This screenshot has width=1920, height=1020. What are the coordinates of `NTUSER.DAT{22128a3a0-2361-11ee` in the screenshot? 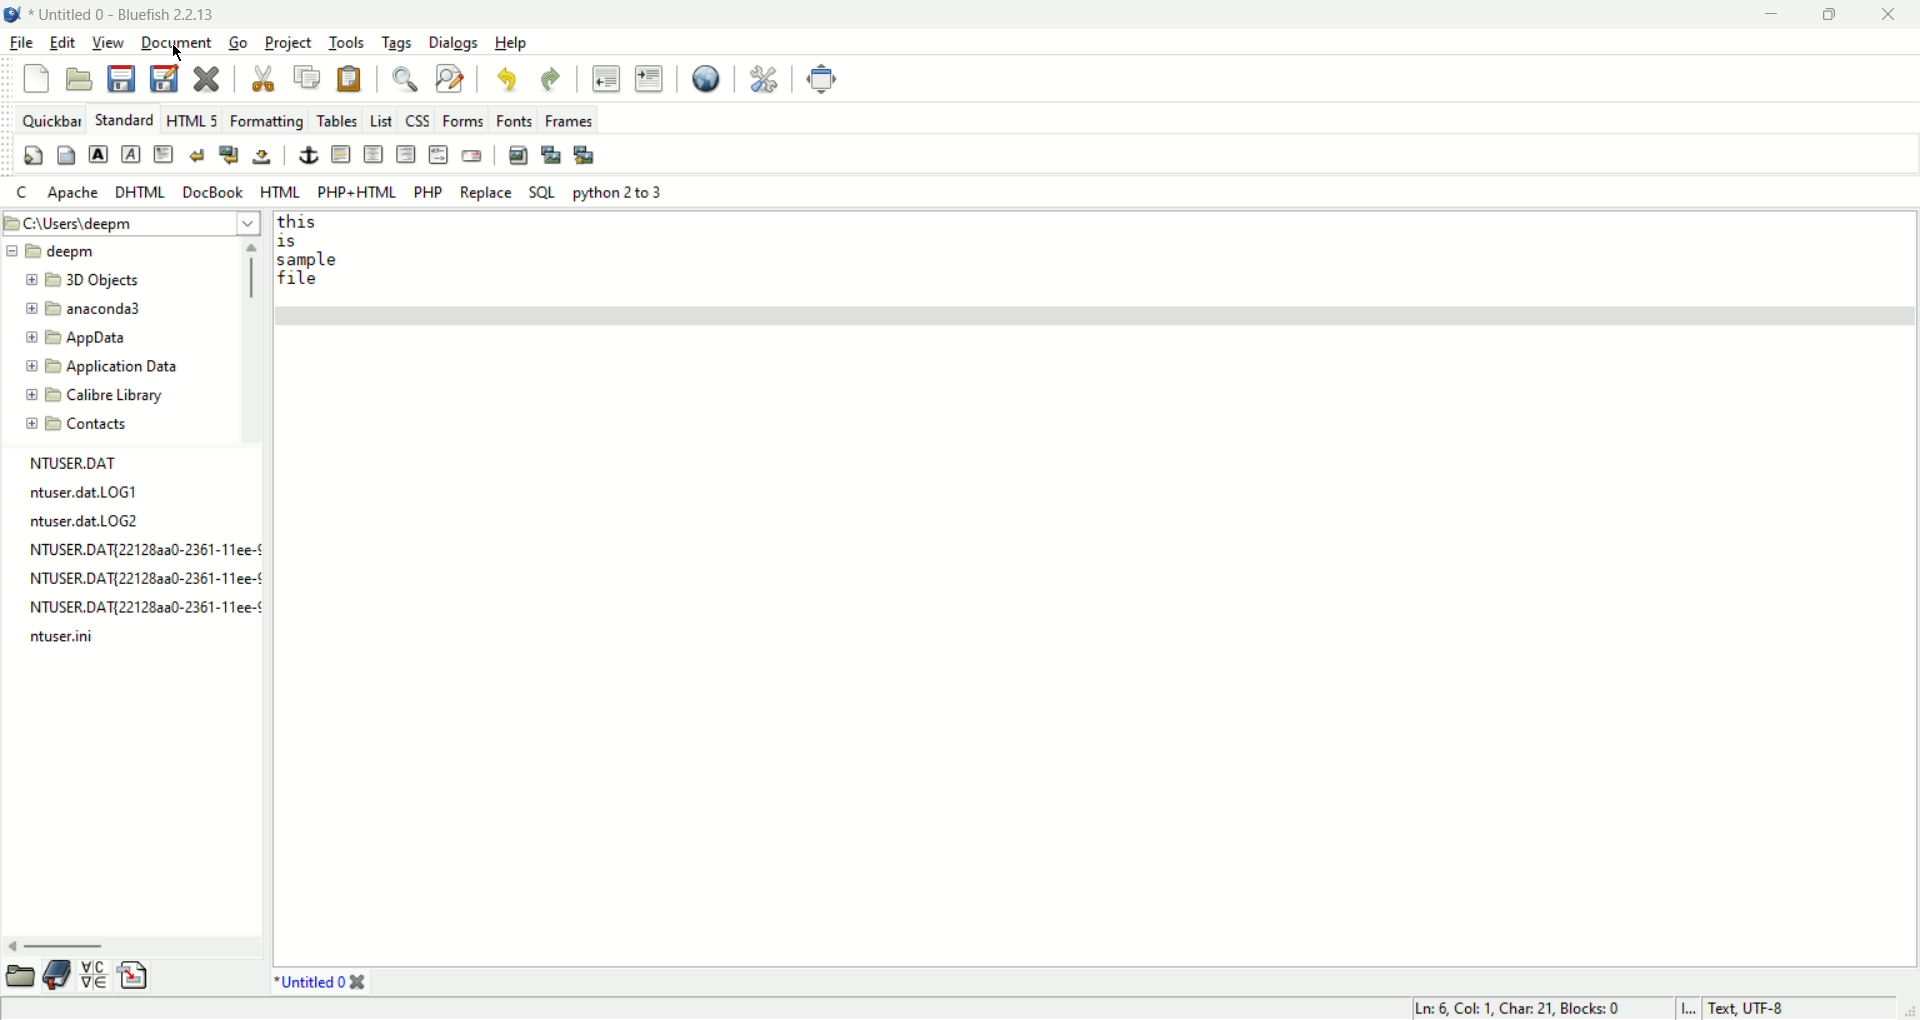 It's located at (145, 576).